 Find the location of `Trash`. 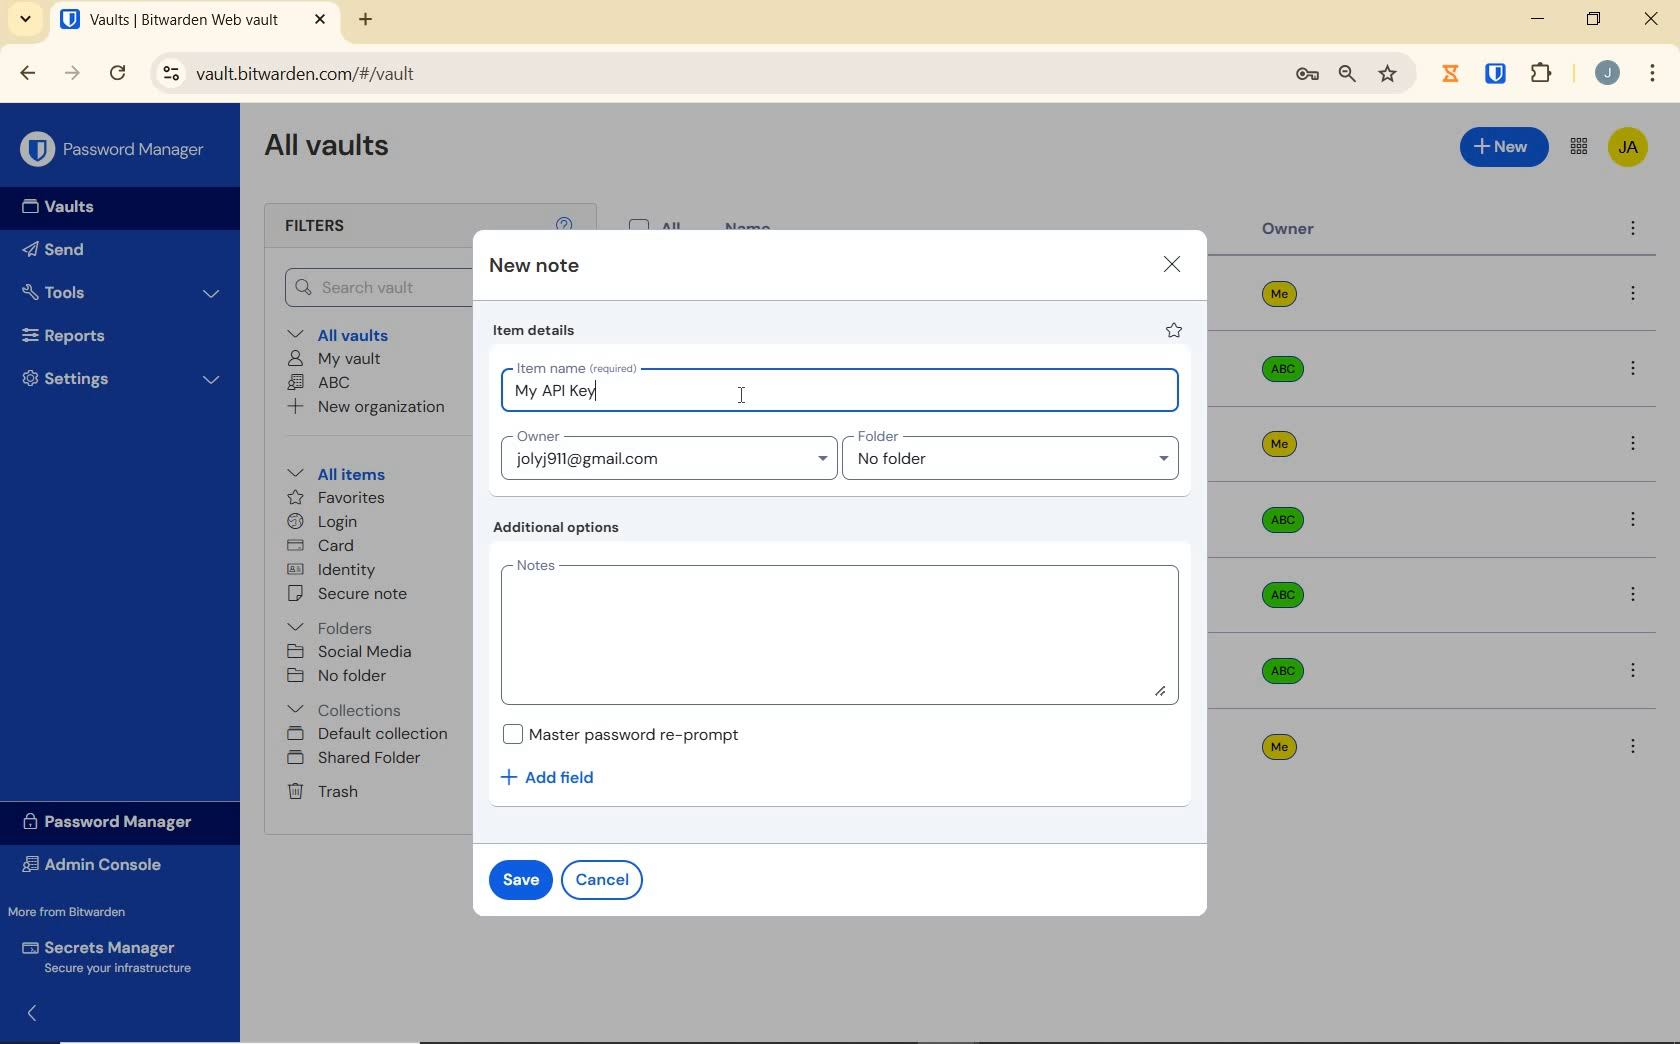

Trash is located at coordinates (326, 793).